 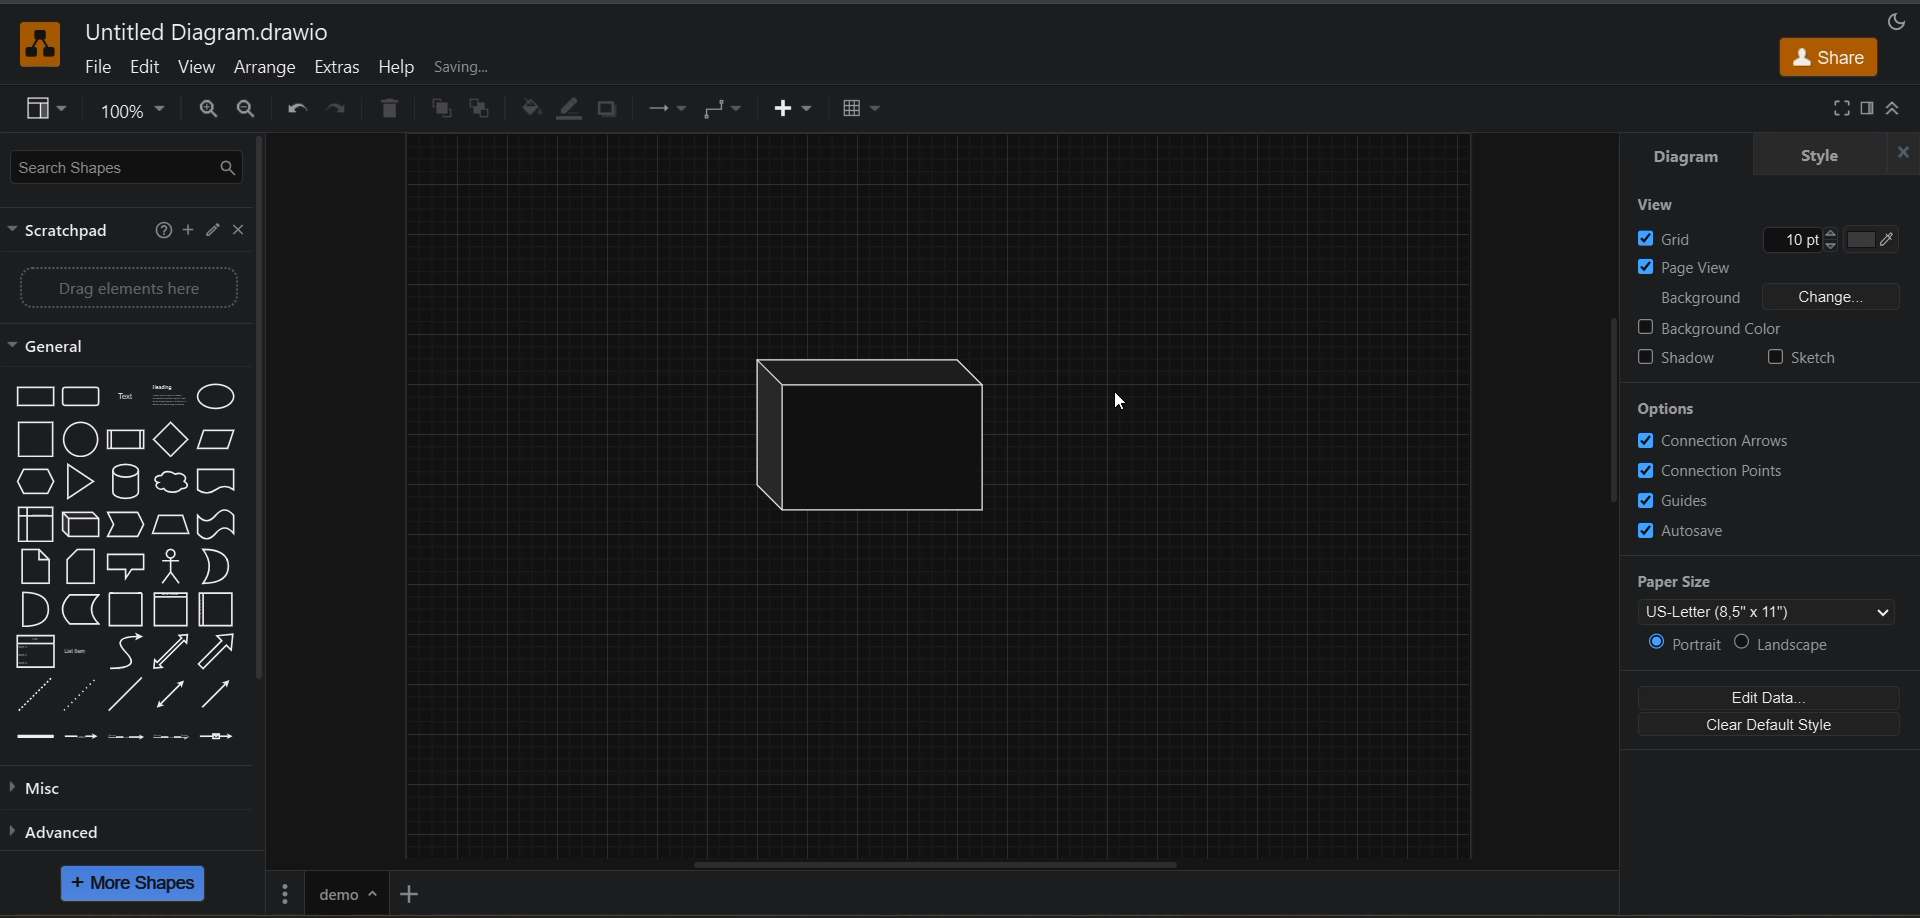 What do you see at coordinates (1669, 409) in the screenshot?
I see `options` at bounding box center [1669, 409].